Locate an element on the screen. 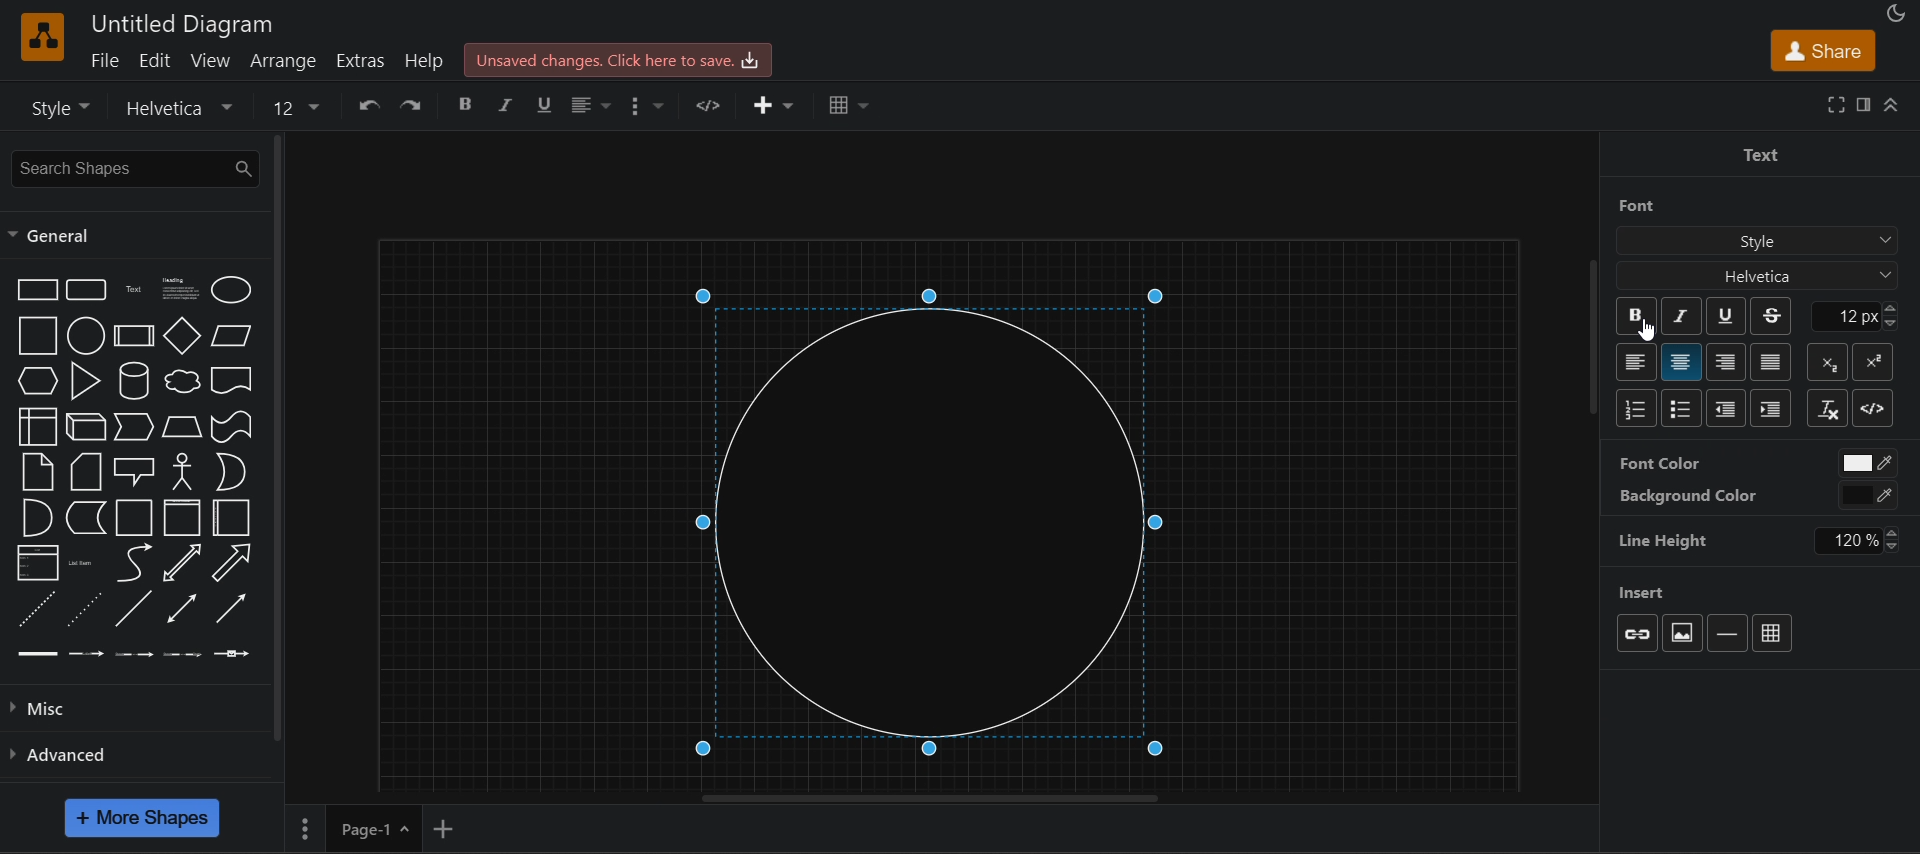 This screenshot has height=854, width=1920. collapase/expand is located at coordinates (1896, 106).